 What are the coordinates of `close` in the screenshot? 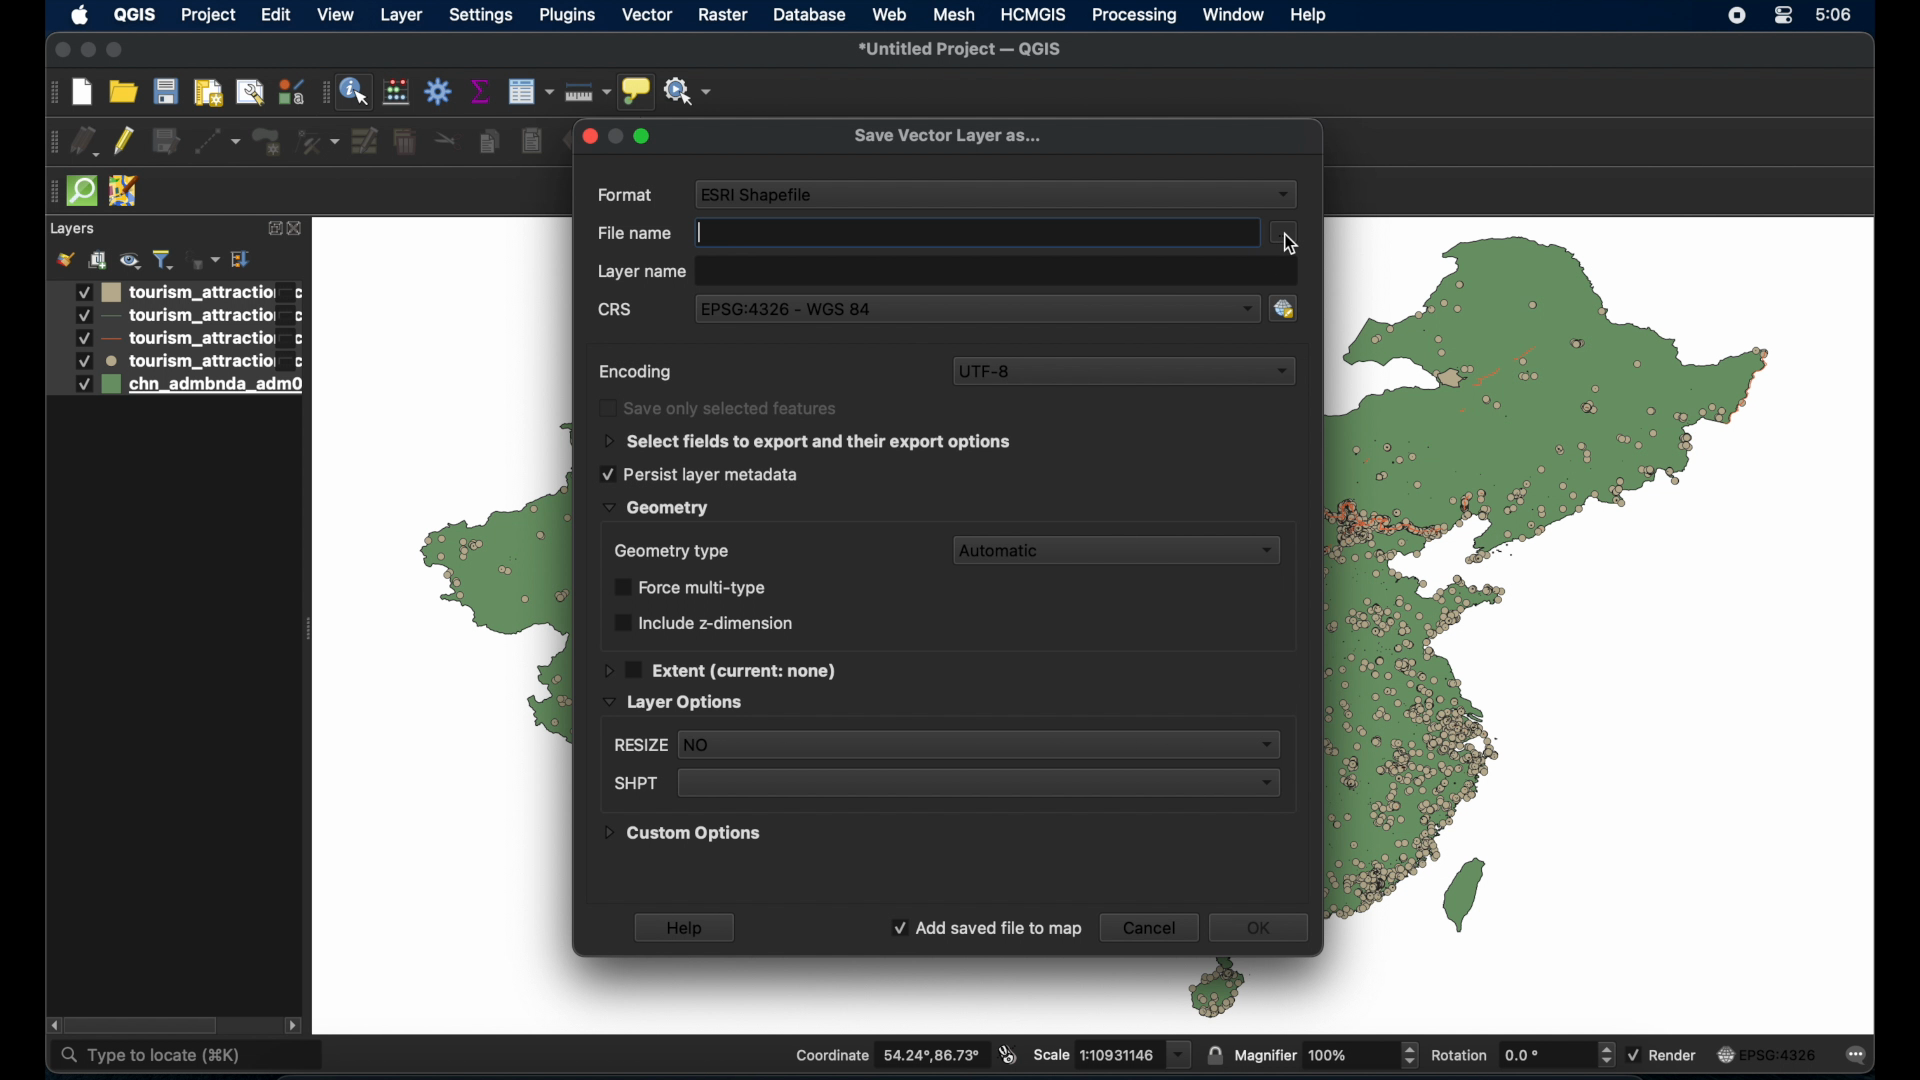 It's located at (59, 50).